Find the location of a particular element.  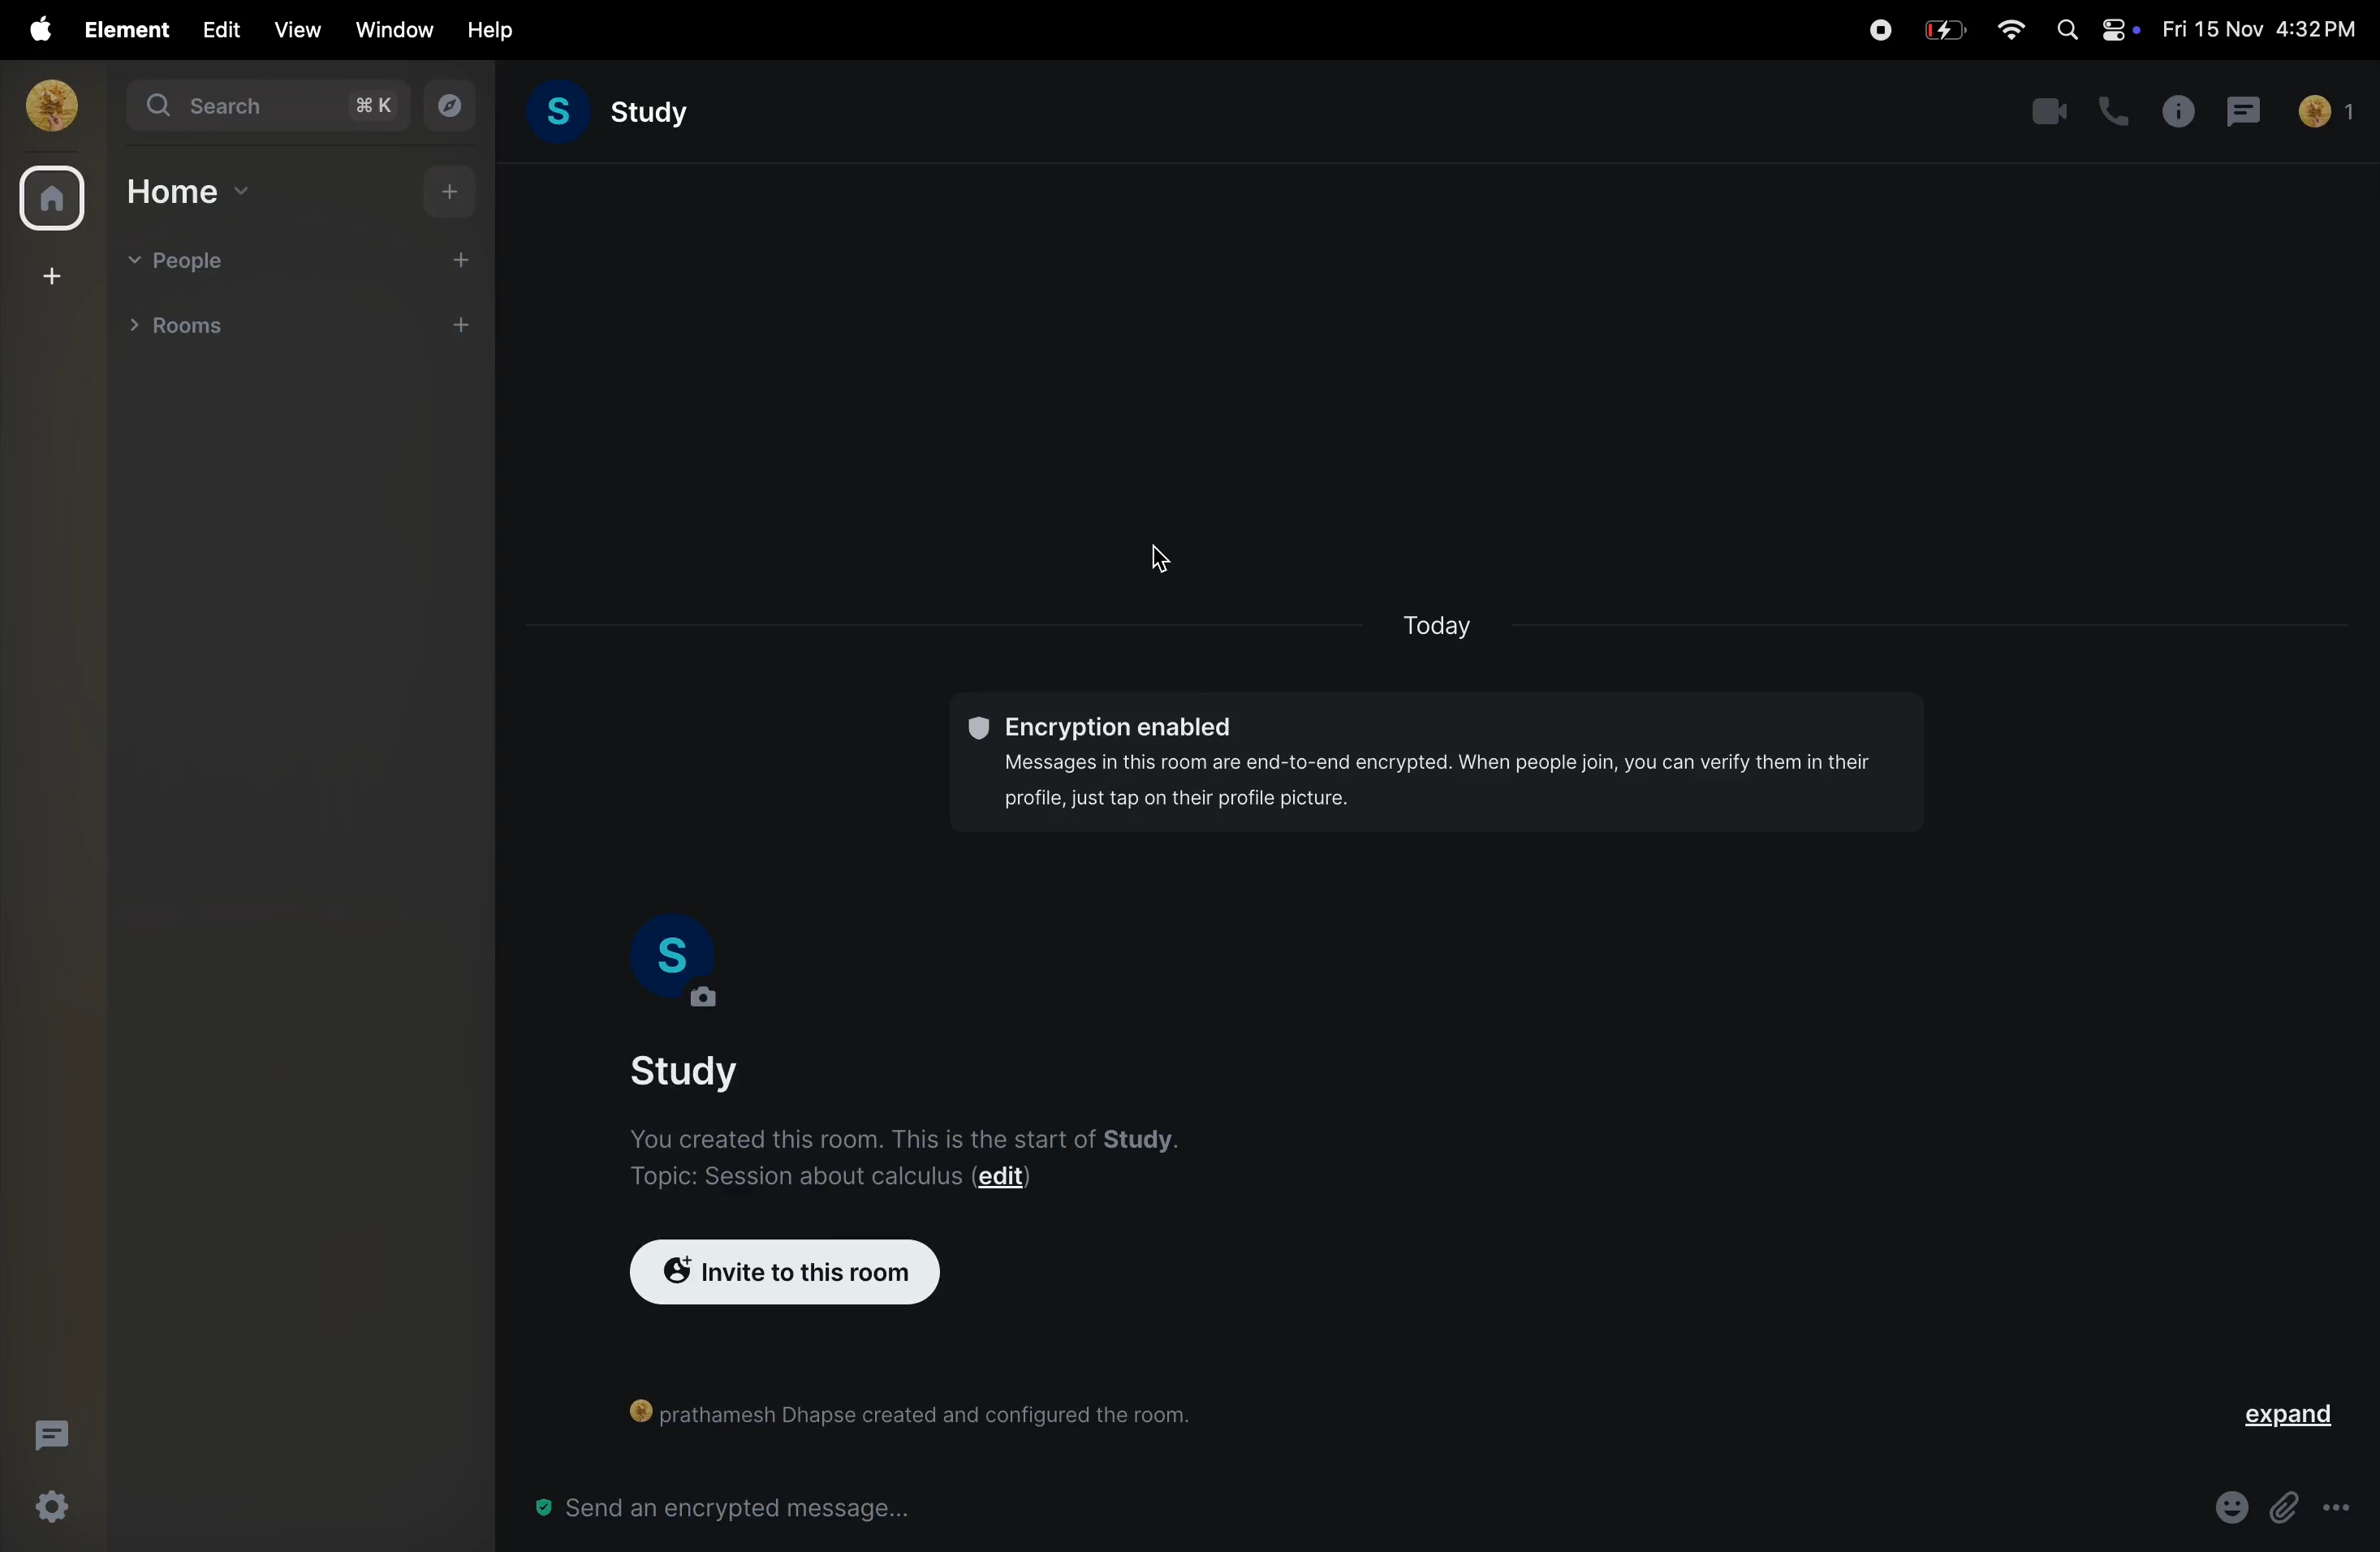

home is located at coordinates (189, 192).